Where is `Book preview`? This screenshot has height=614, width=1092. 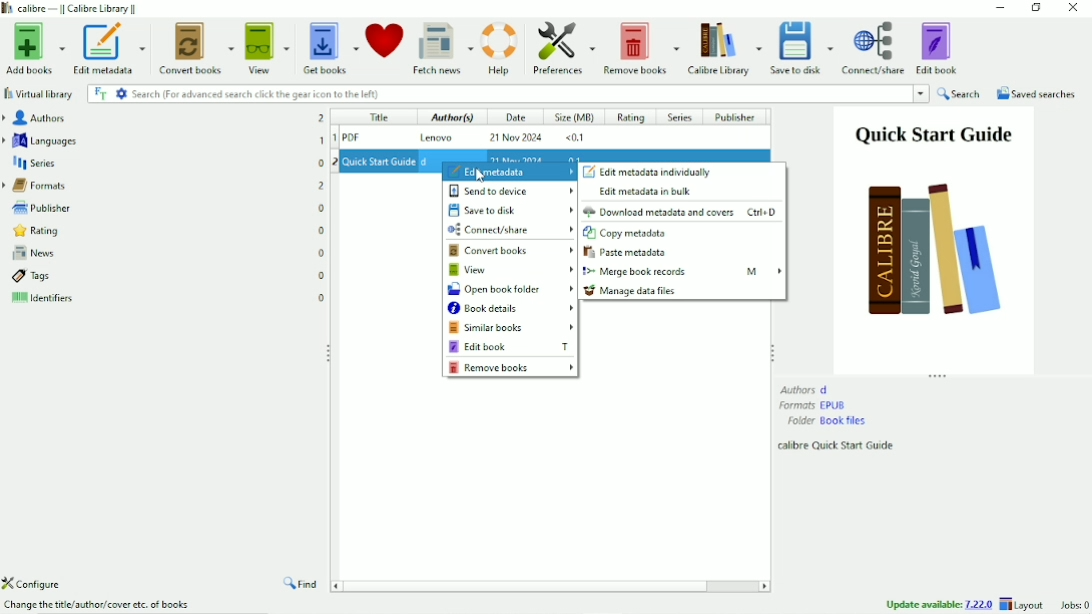 Book preview is located at coordinates (934, 239).